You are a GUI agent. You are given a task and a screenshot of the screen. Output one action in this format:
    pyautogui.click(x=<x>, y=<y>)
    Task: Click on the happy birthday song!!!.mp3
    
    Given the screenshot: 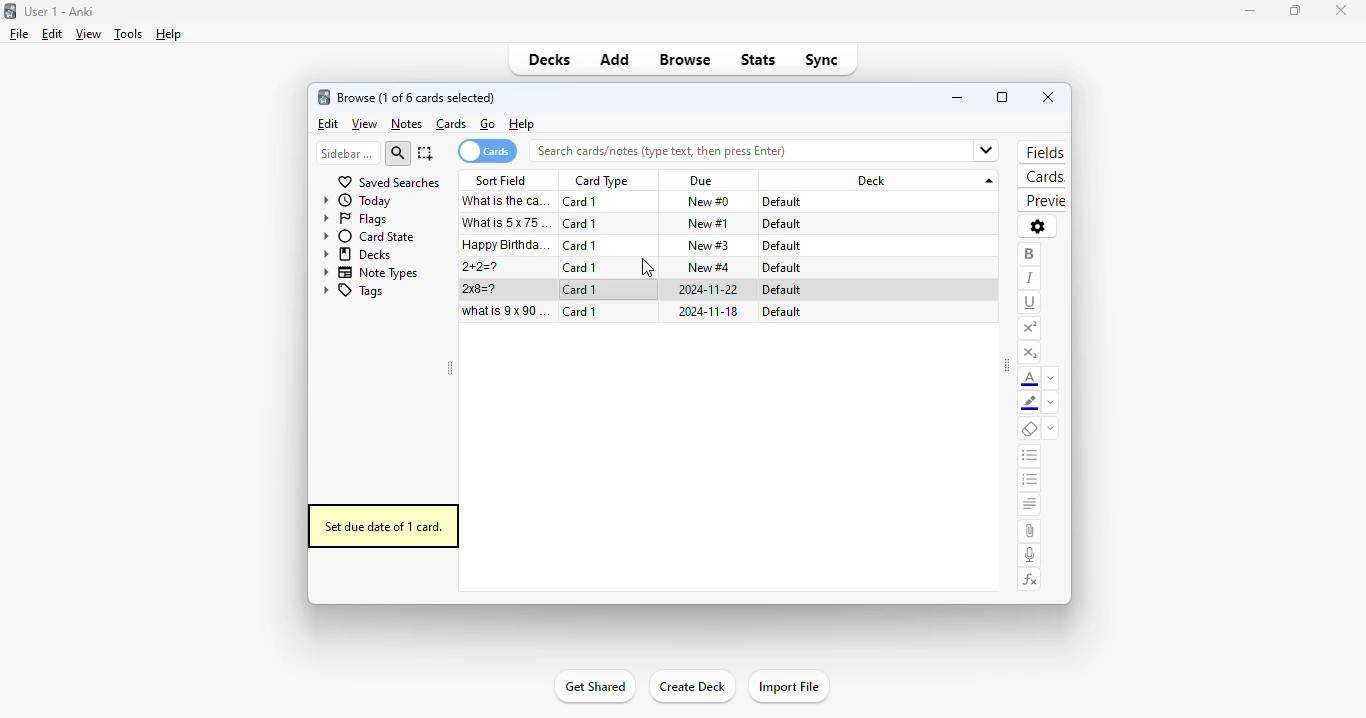 What is the action you would take?
    pyautogui.click(x=507, y=245)
    